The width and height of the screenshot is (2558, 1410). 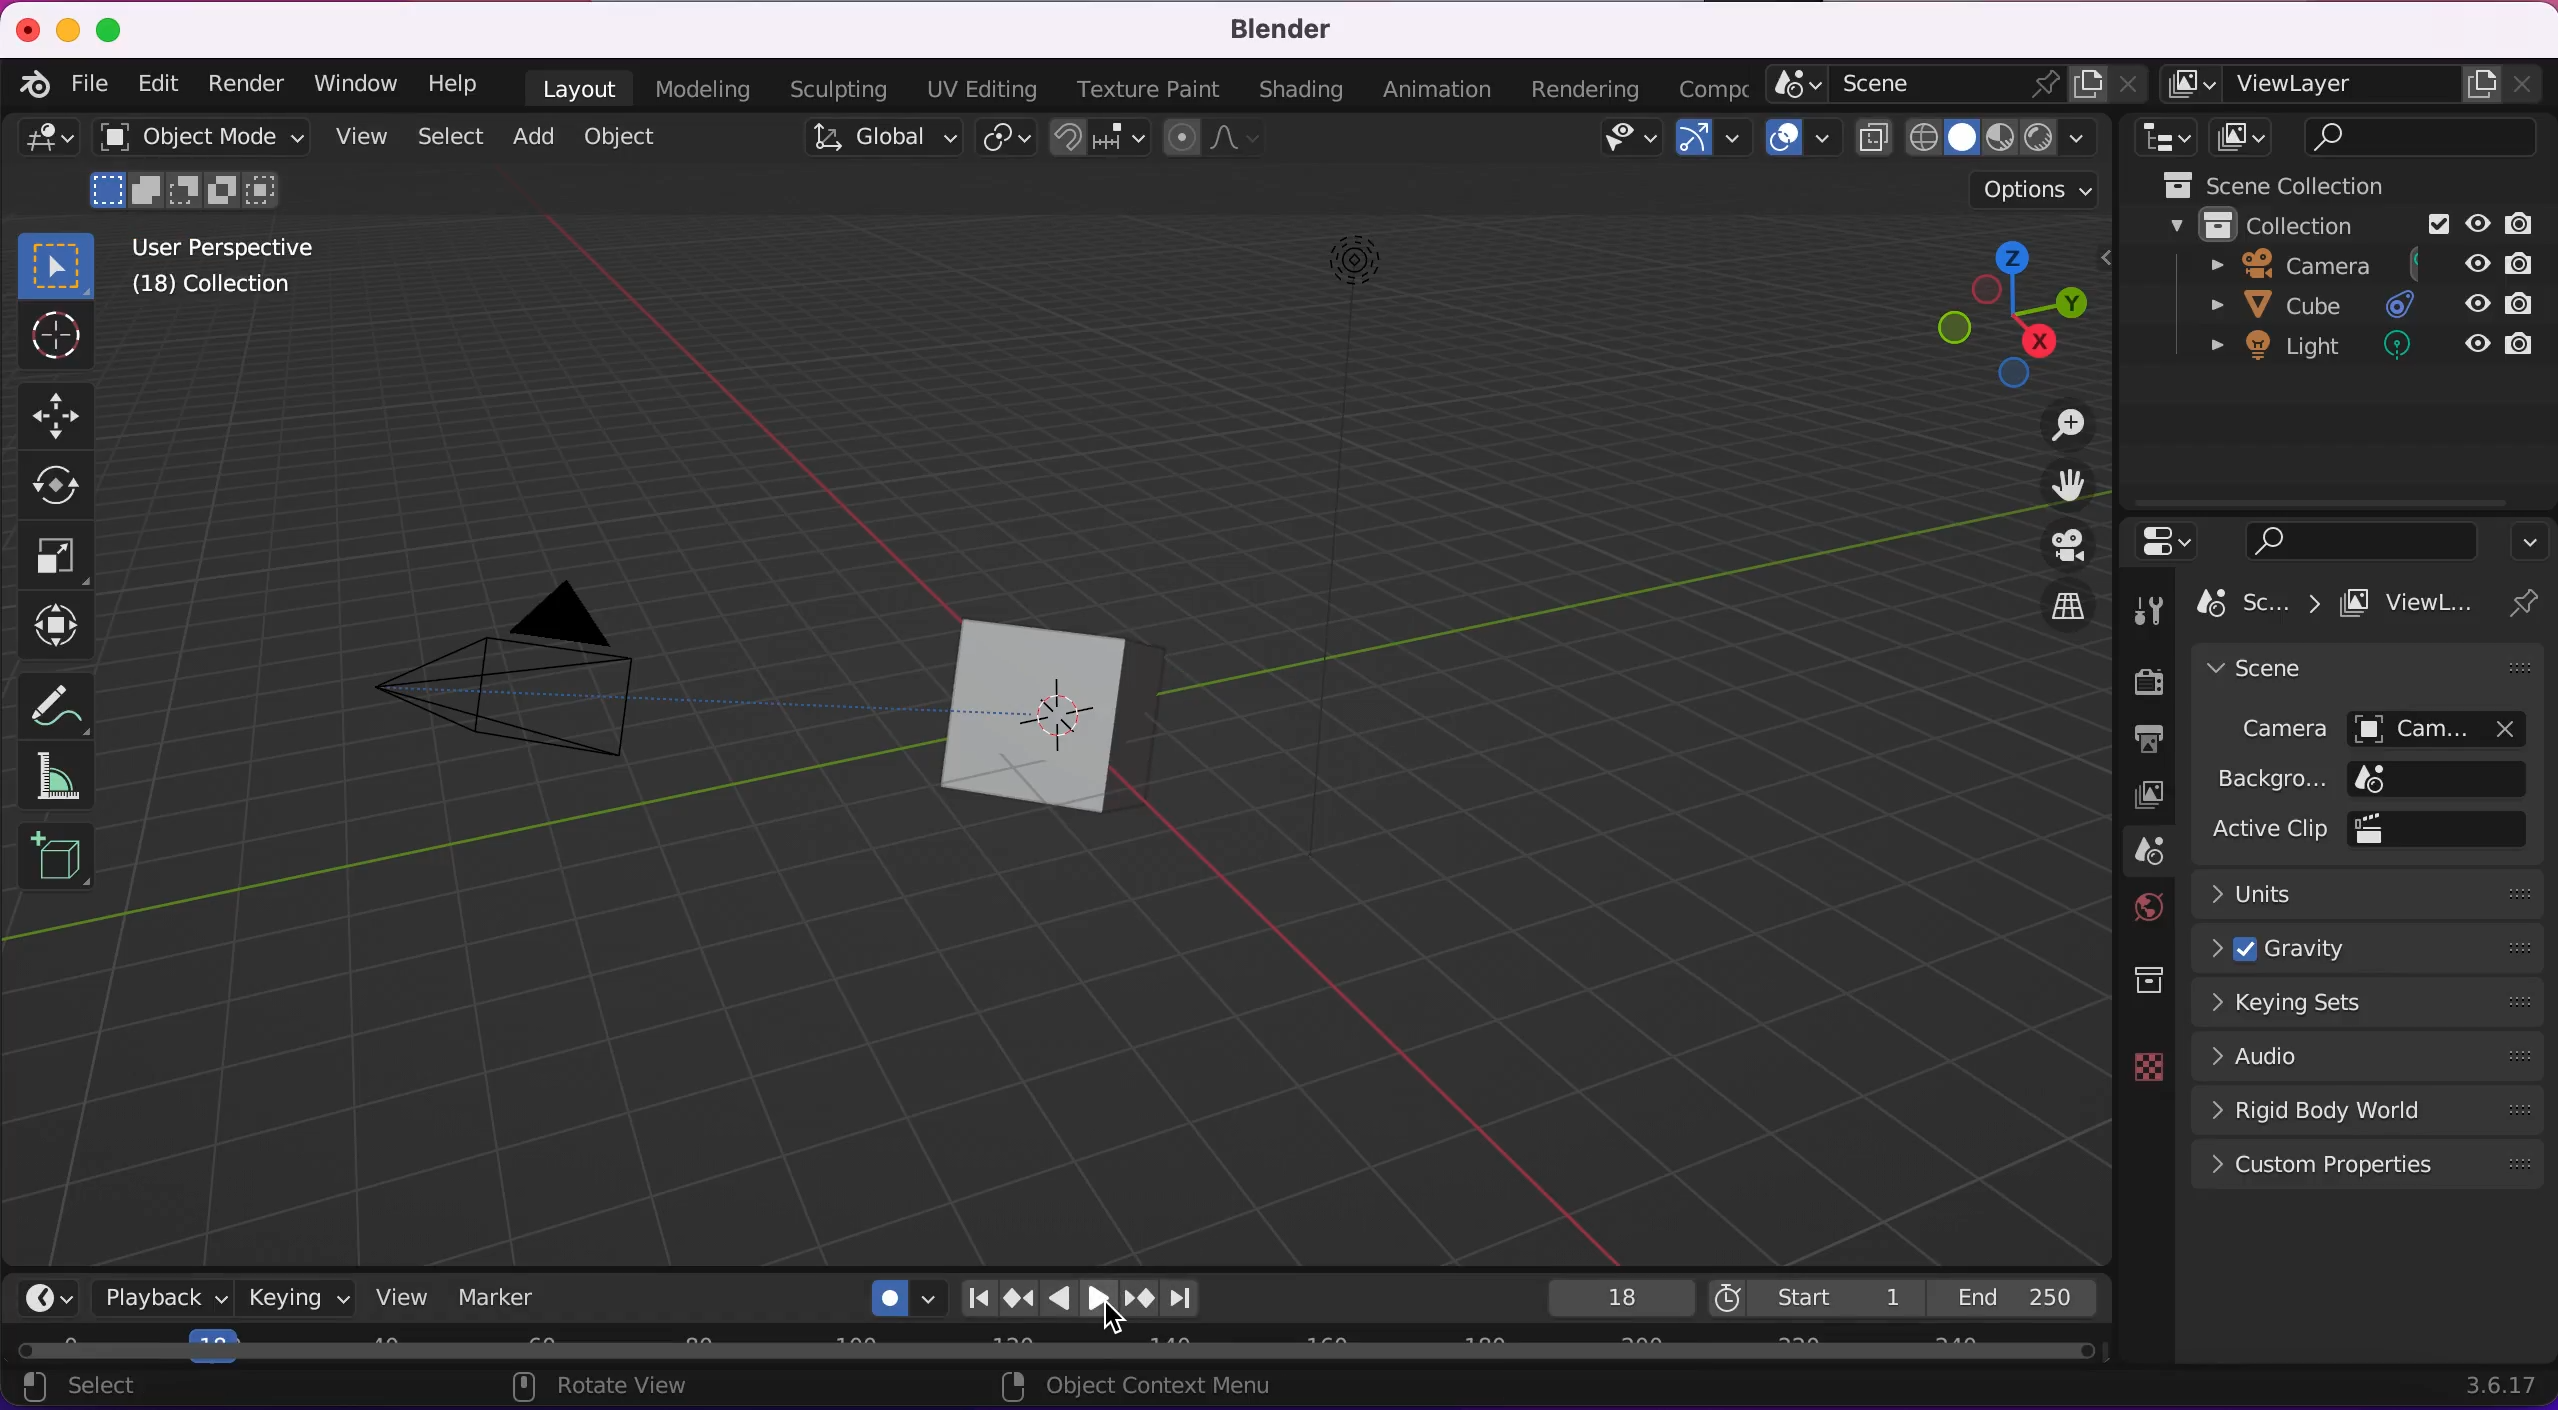 I want to click on view object types, so click(x=1626, y=143).